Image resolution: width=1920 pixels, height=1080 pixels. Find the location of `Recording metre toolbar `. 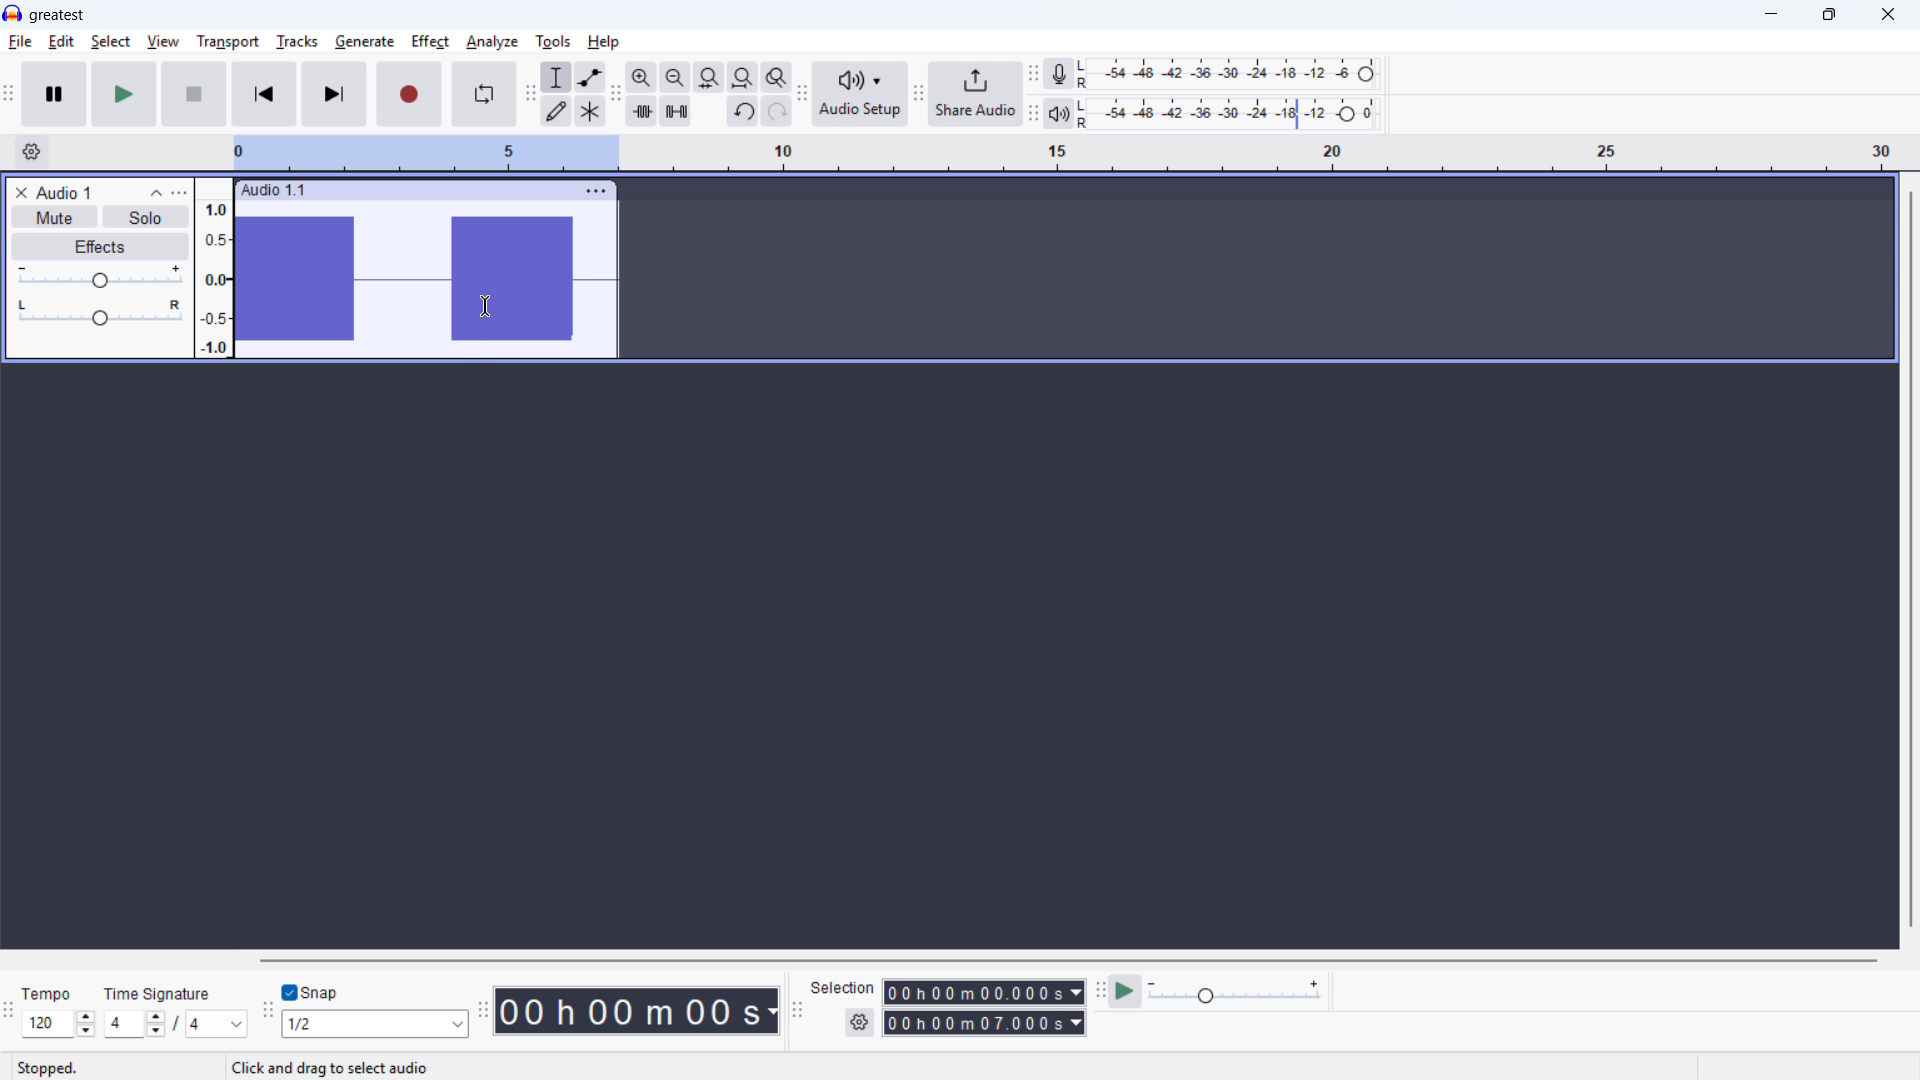

Recording metre toolbar  is located at coordinates (1033, 75).